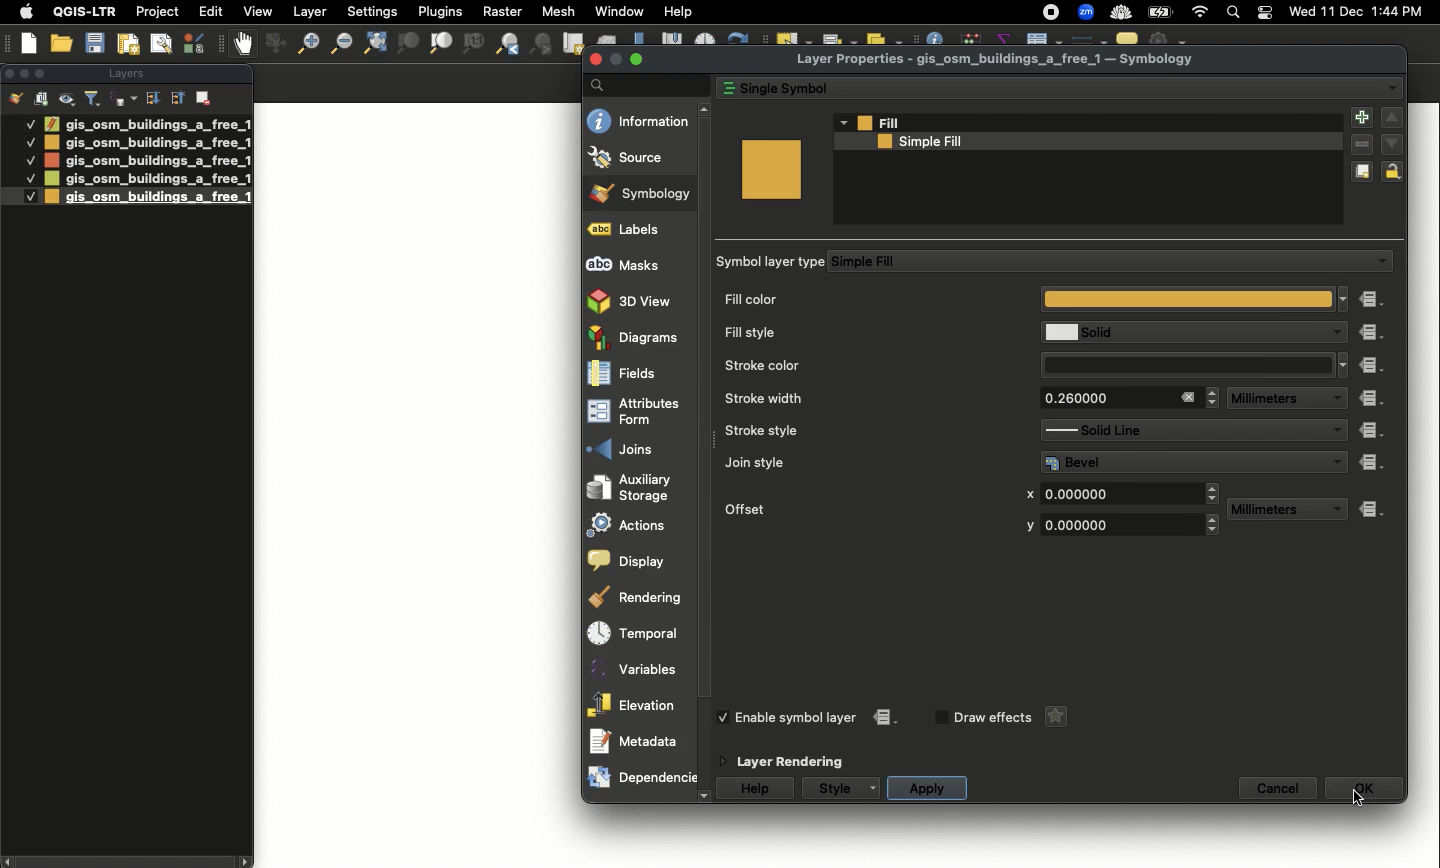 The height and width of the screenshot is (868, 1440). I want to click on , so click(1372, 365).